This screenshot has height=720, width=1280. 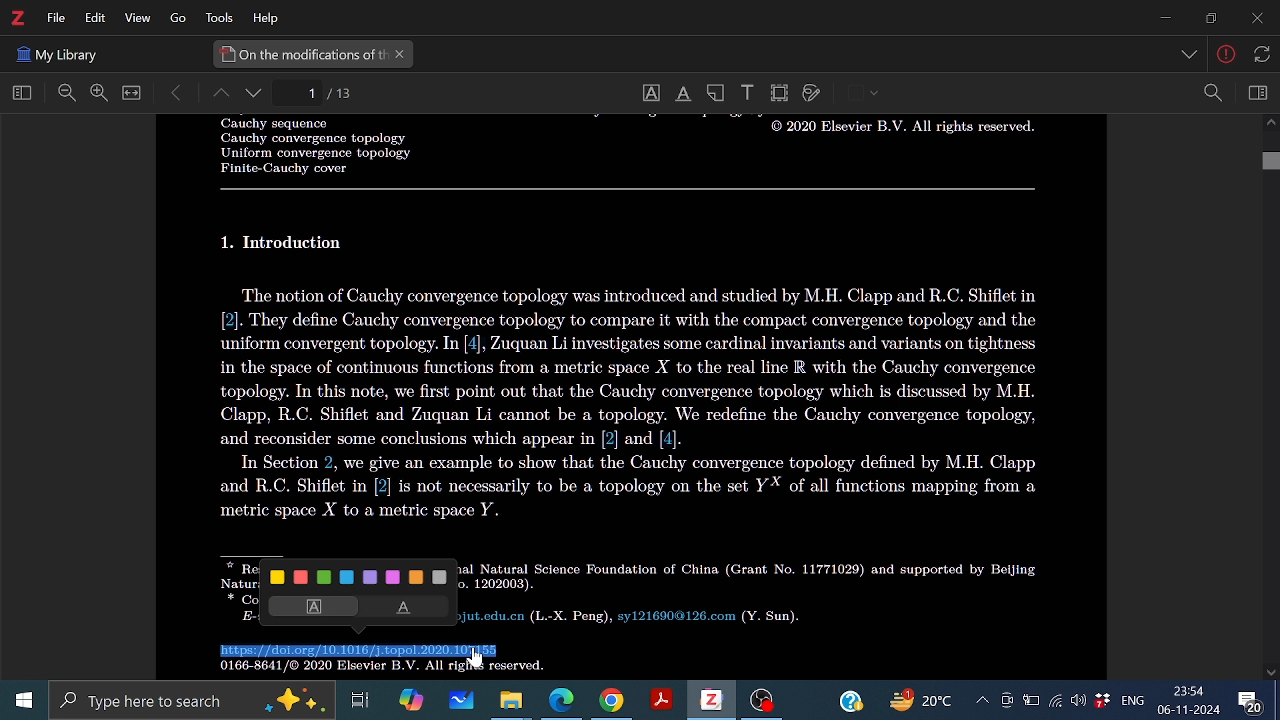 I want to click on page down, so click(x=256, y=95).